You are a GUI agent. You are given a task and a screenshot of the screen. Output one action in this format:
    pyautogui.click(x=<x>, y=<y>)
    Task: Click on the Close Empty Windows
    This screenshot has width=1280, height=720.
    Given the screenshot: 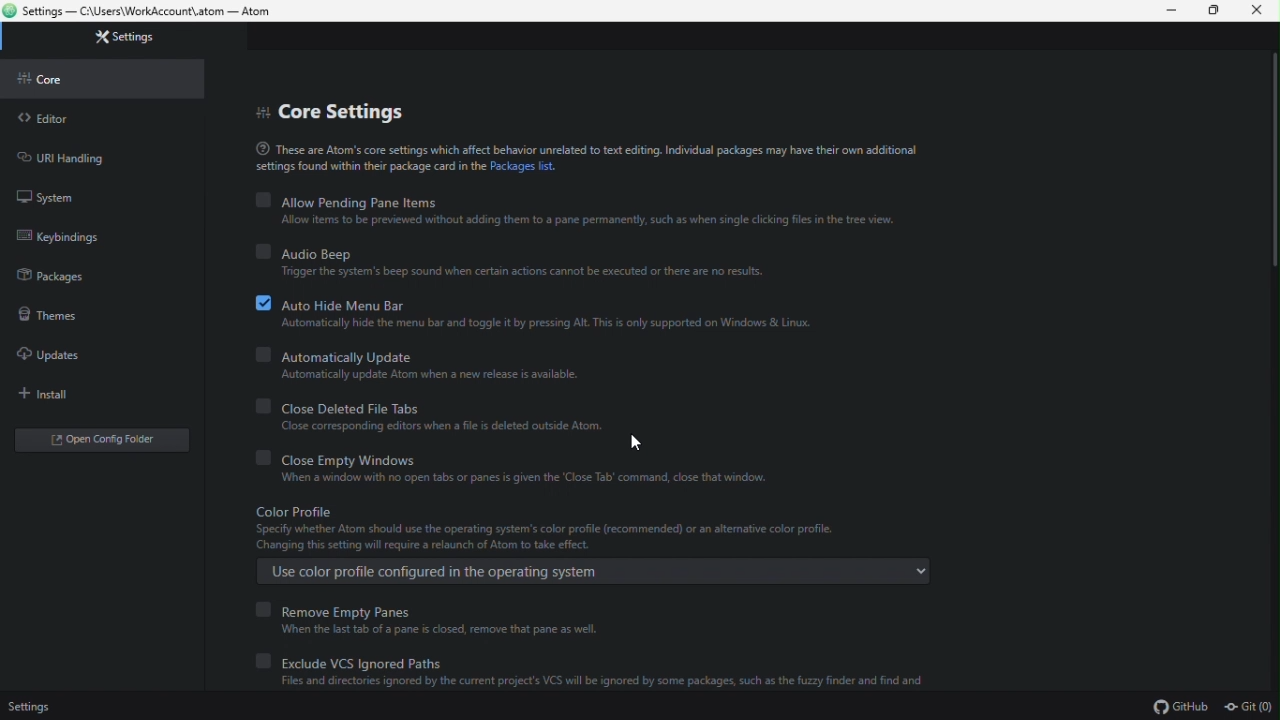 What is the action you would take?
    pyautogui.click(x=334, y=459)
    